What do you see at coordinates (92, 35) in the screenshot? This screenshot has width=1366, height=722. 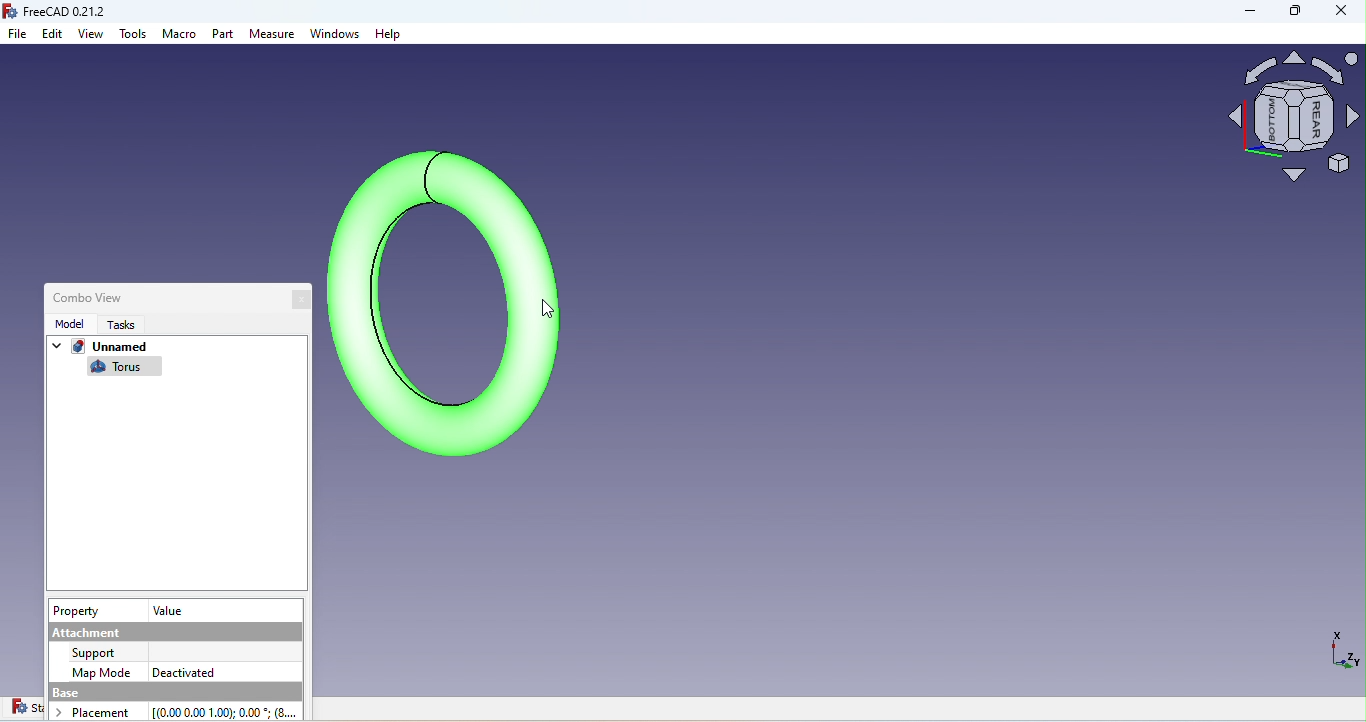 I see `View` at bounding box center [92, 35].